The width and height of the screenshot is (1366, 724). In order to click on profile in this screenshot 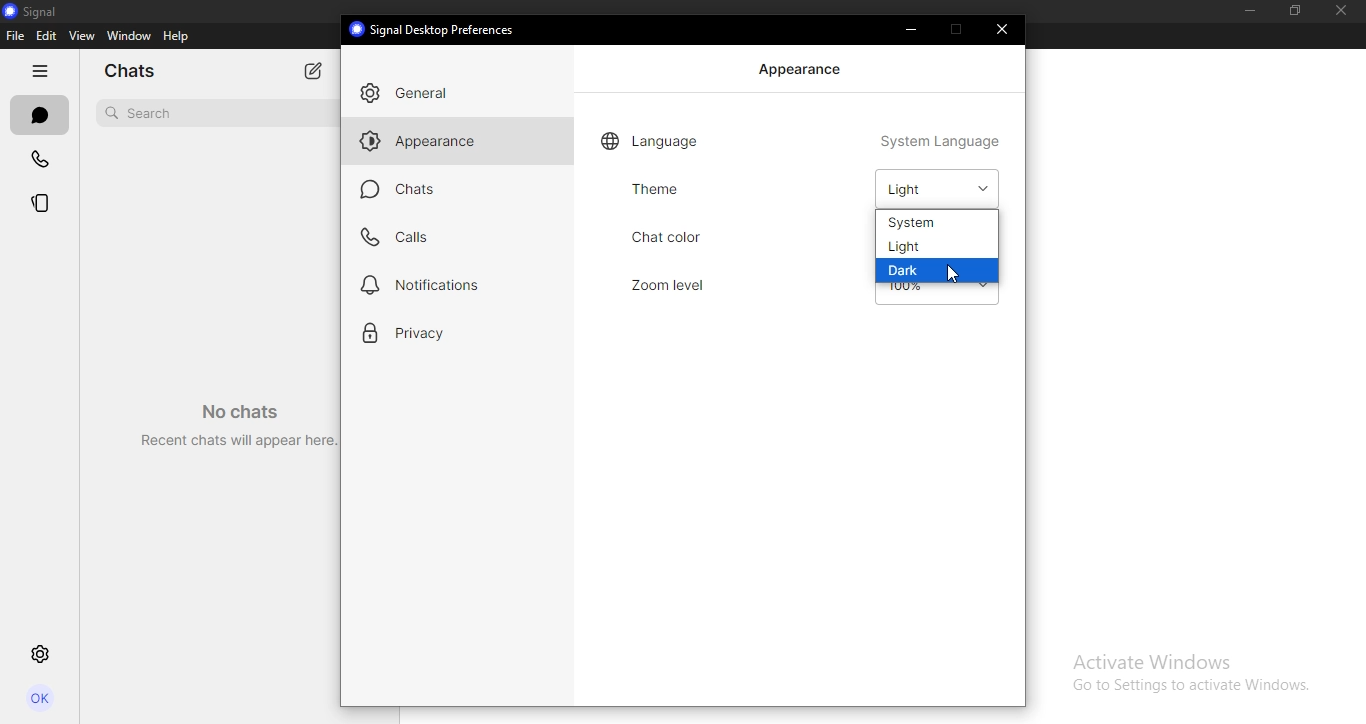, I will do `click(42, 701)`.